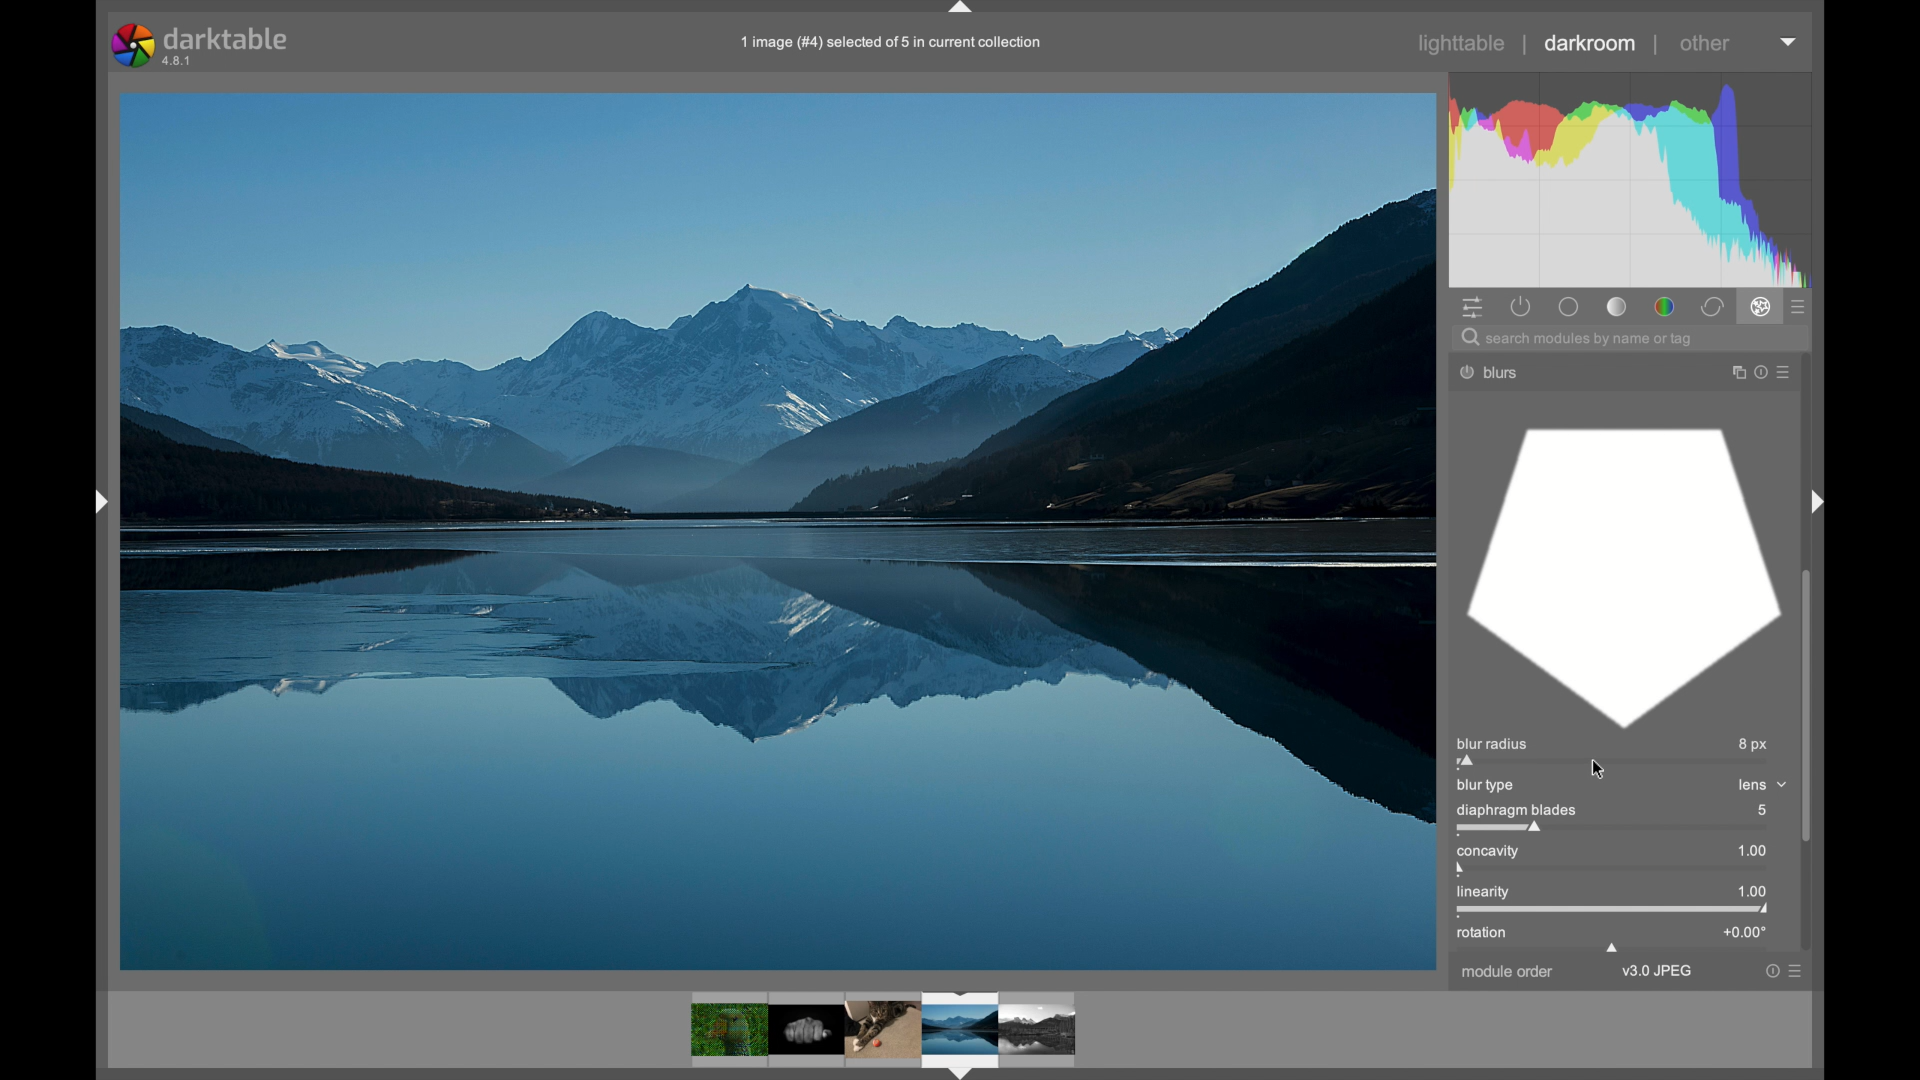 The height and width of the screenshot is (1080, 1920). What do you see at coordinates (1577, 338) in the screenshot?
I see `search module by name or tag` at bounding box center [1577, 338].